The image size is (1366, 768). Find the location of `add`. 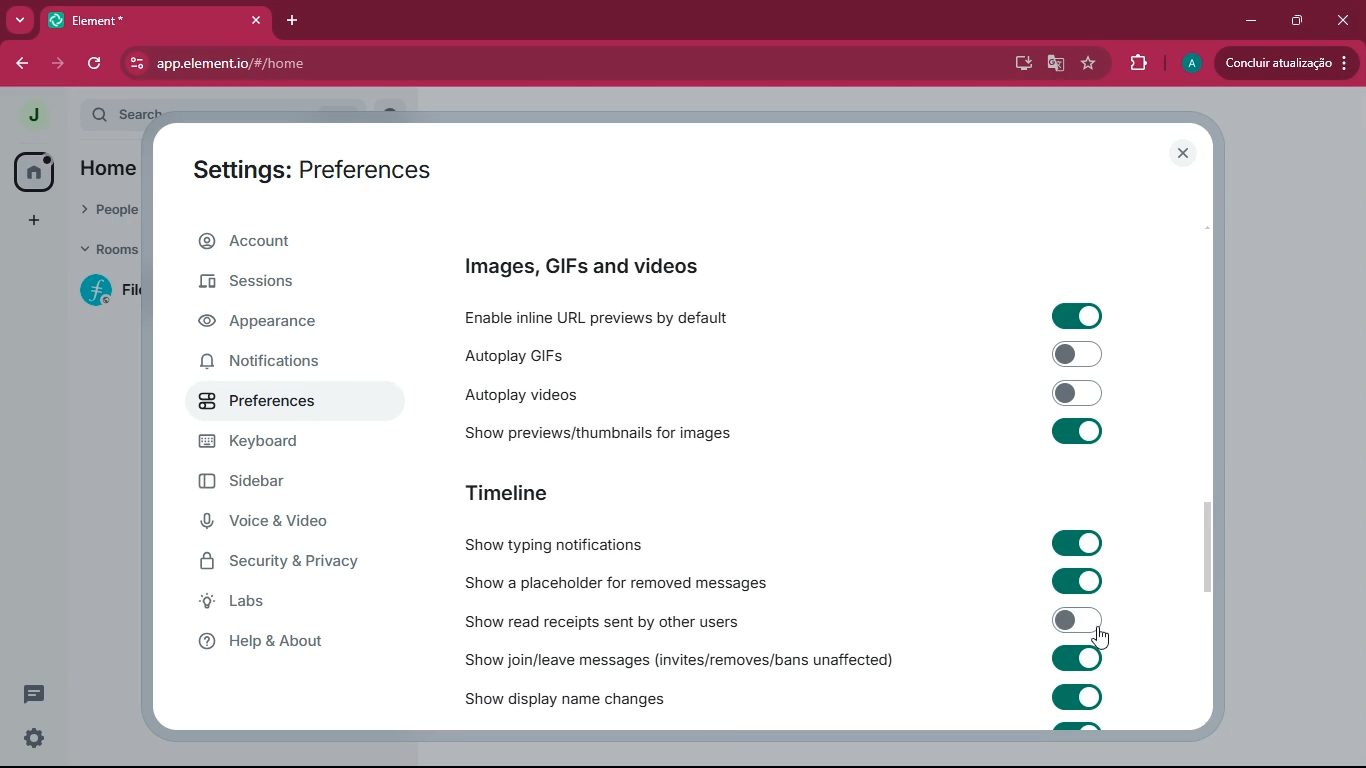

add is located at coordinates (34, 223).